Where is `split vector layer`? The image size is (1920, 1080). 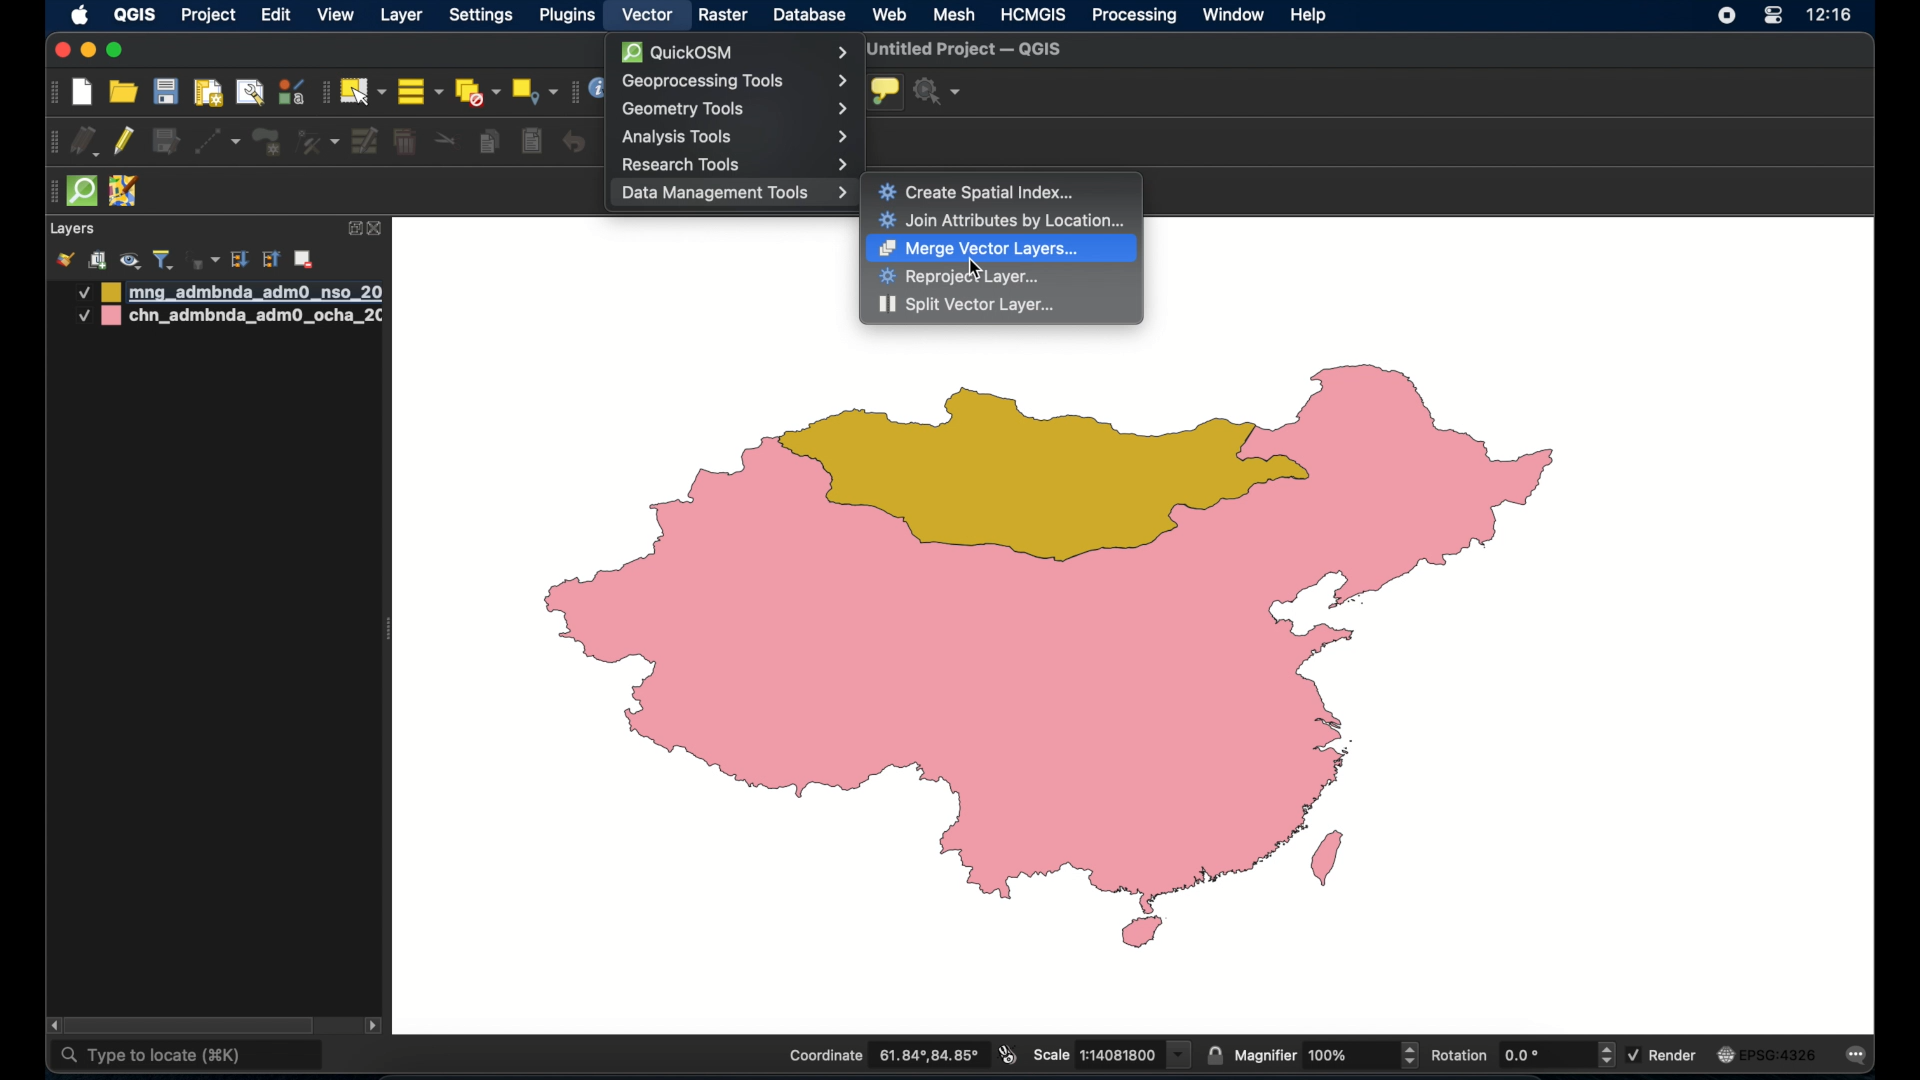
split vector layer is located at coordinates (968, 306).